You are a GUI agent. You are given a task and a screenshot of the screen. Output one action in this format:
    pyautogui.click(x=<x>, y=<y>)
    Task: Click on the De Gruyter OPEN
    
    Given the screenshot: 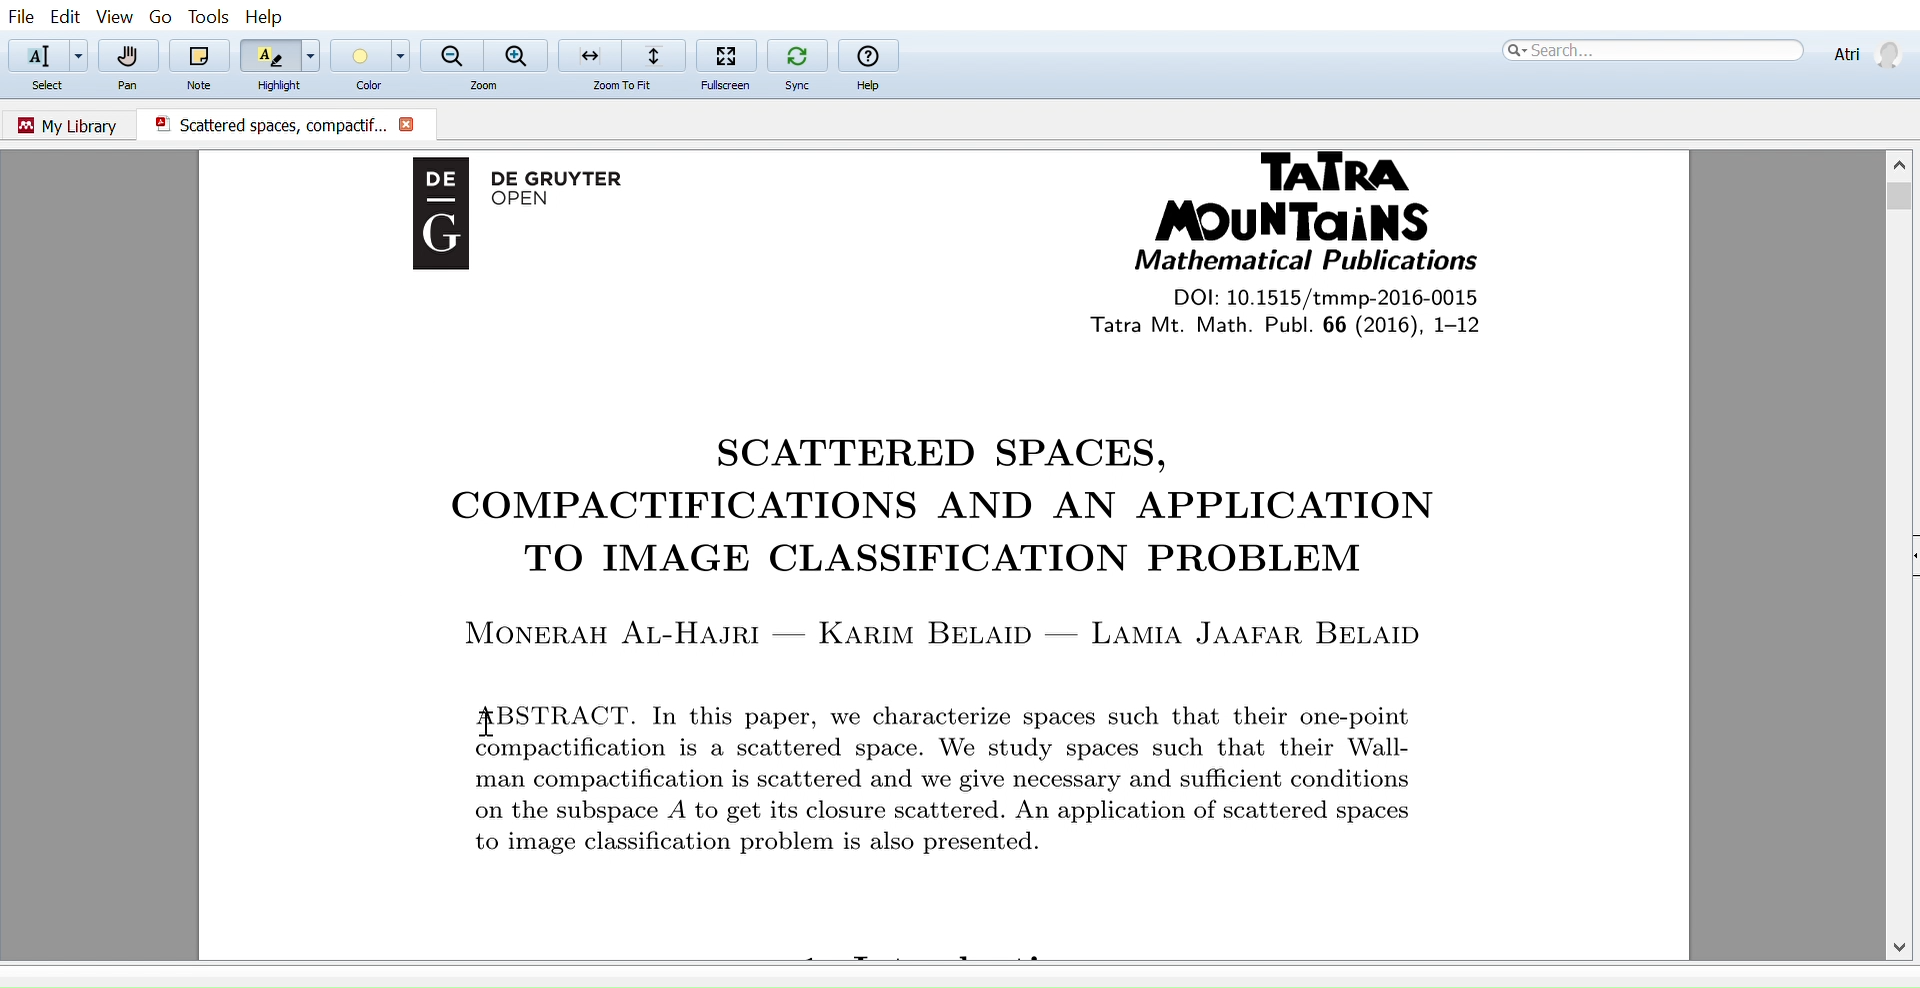 What is the action you would take?
    pyautogui.click(x=577, y=193)
    